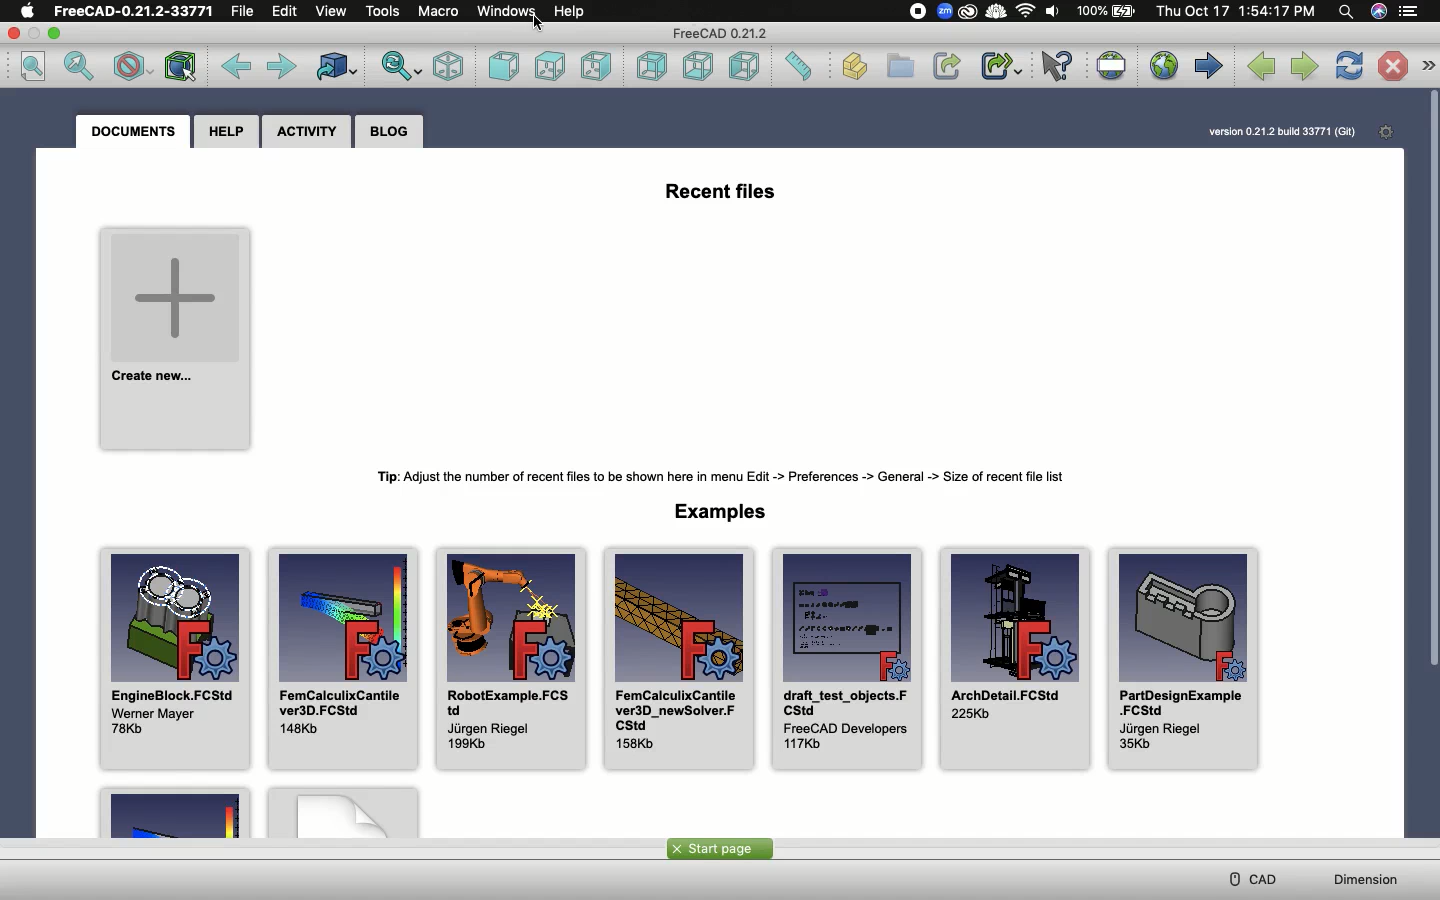 The height and width of the screenshot is (900, 1440). Describe the element at coordinates (399, 67) in the screenshot. I see `Sync view` at that location.